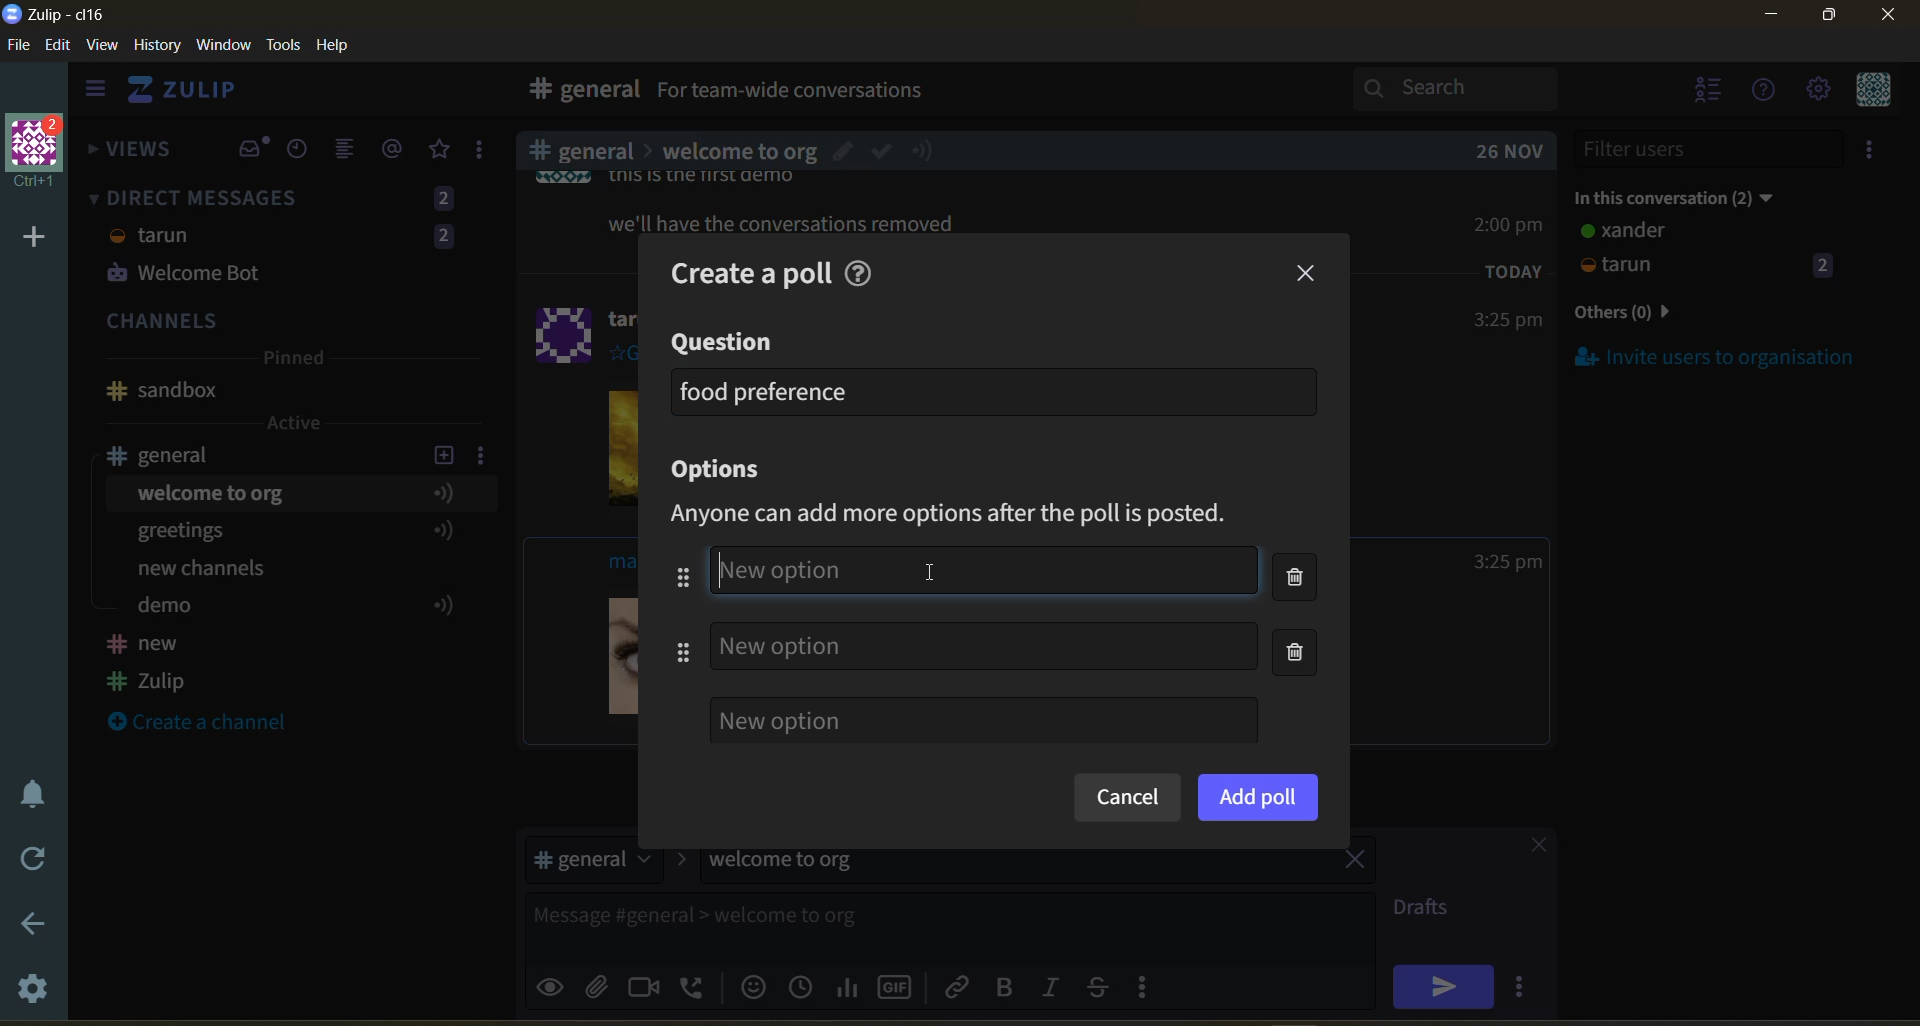 The width and height of the screenshot is (1920, 1026). What do you see at coordinates (1710, 149) in the screenshot?
I see `filter users` at bounding box center [1710, 149].